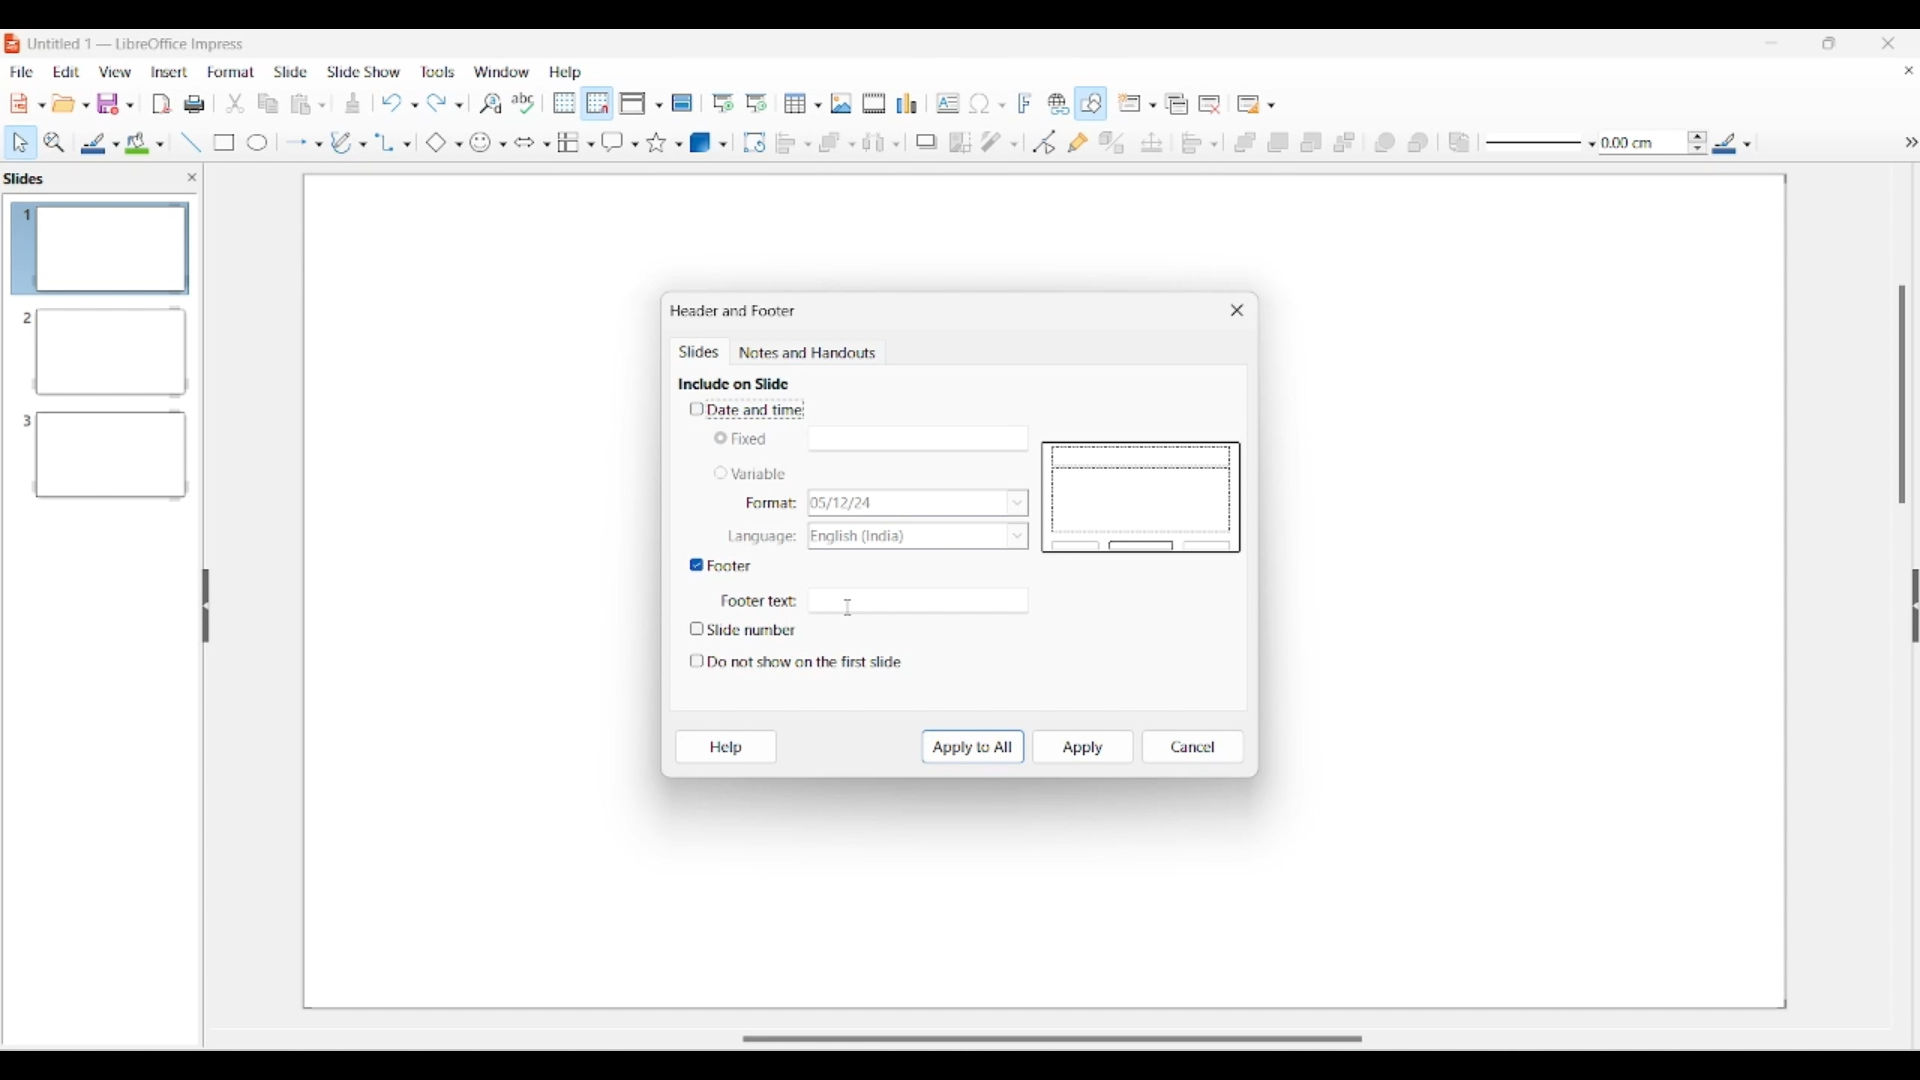 This screenshot has width=1920, height=1080. Describe the element at coordinates (533, 143) in the screenshot. I see `Block arrow options` at that location.